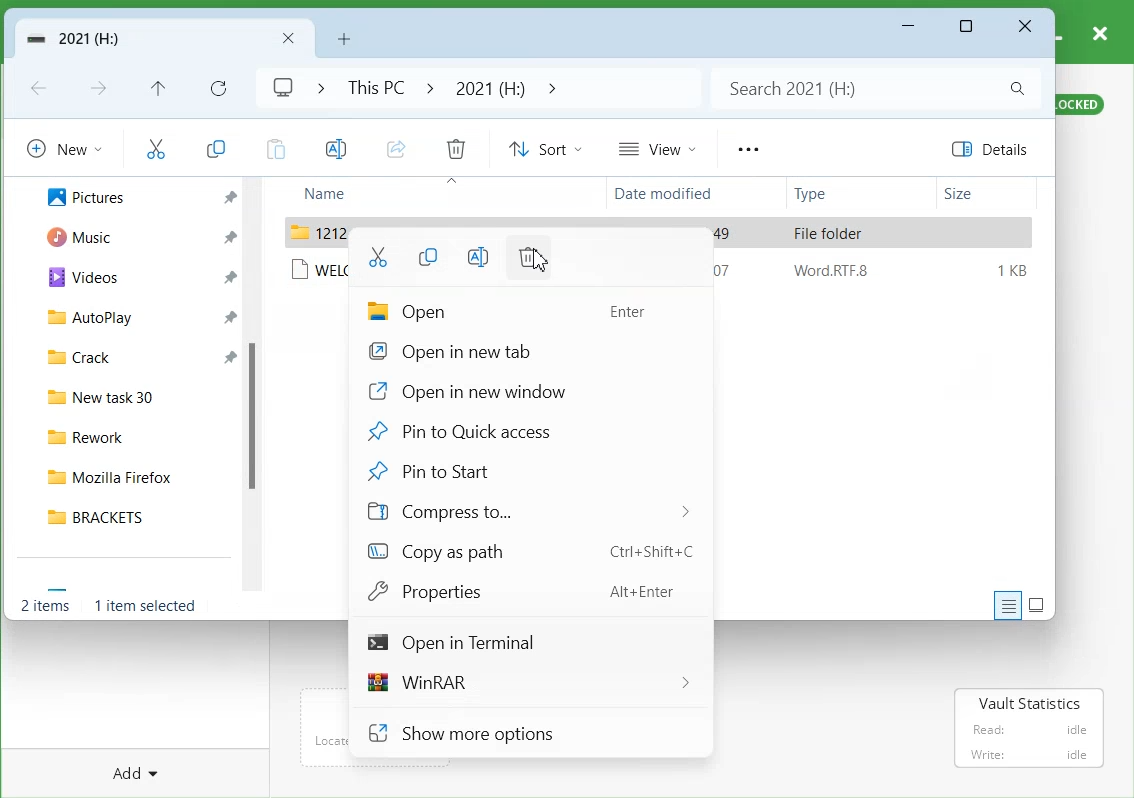 The width and height of the screenshot is (1134, 798). What do you see at coordinates (1101, 31) in the screenshot?
I see `close` at bounding box center [1101, 31].